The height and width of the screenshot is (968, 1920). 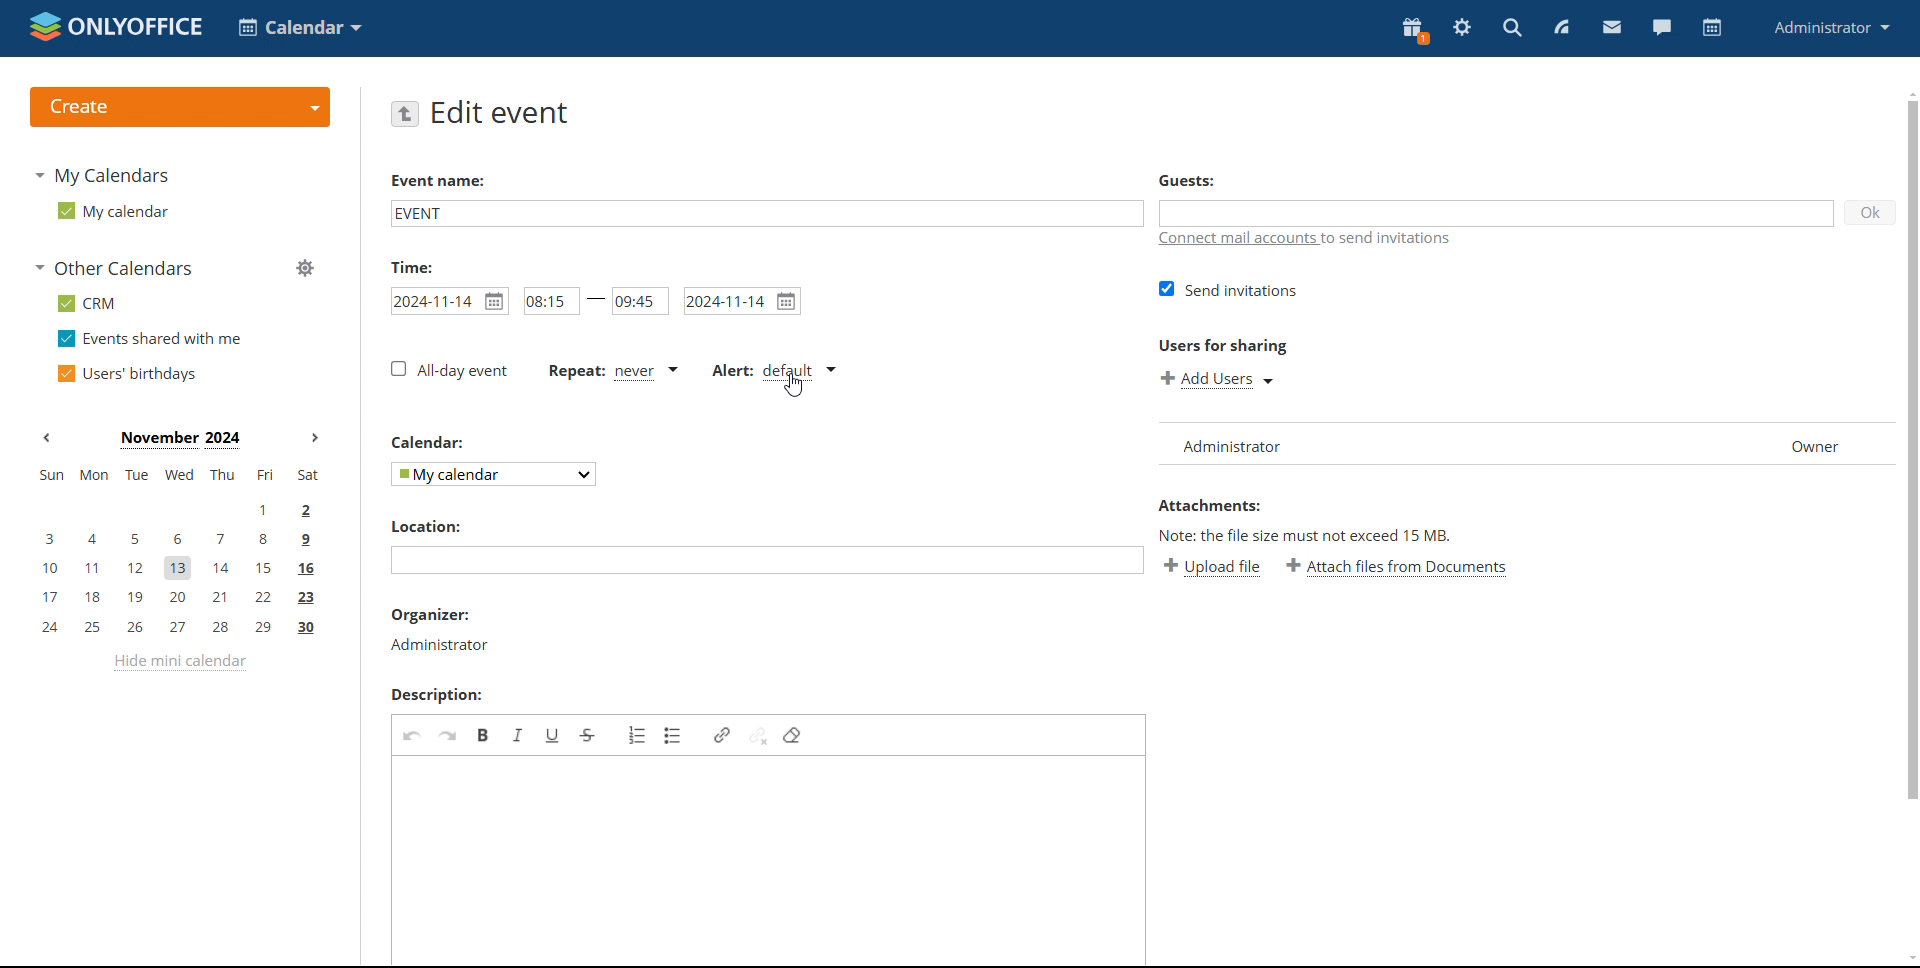 What do you see at coordinates (419, 268) in the screenshot?
I see `time label` at bounding box center [419, 268].